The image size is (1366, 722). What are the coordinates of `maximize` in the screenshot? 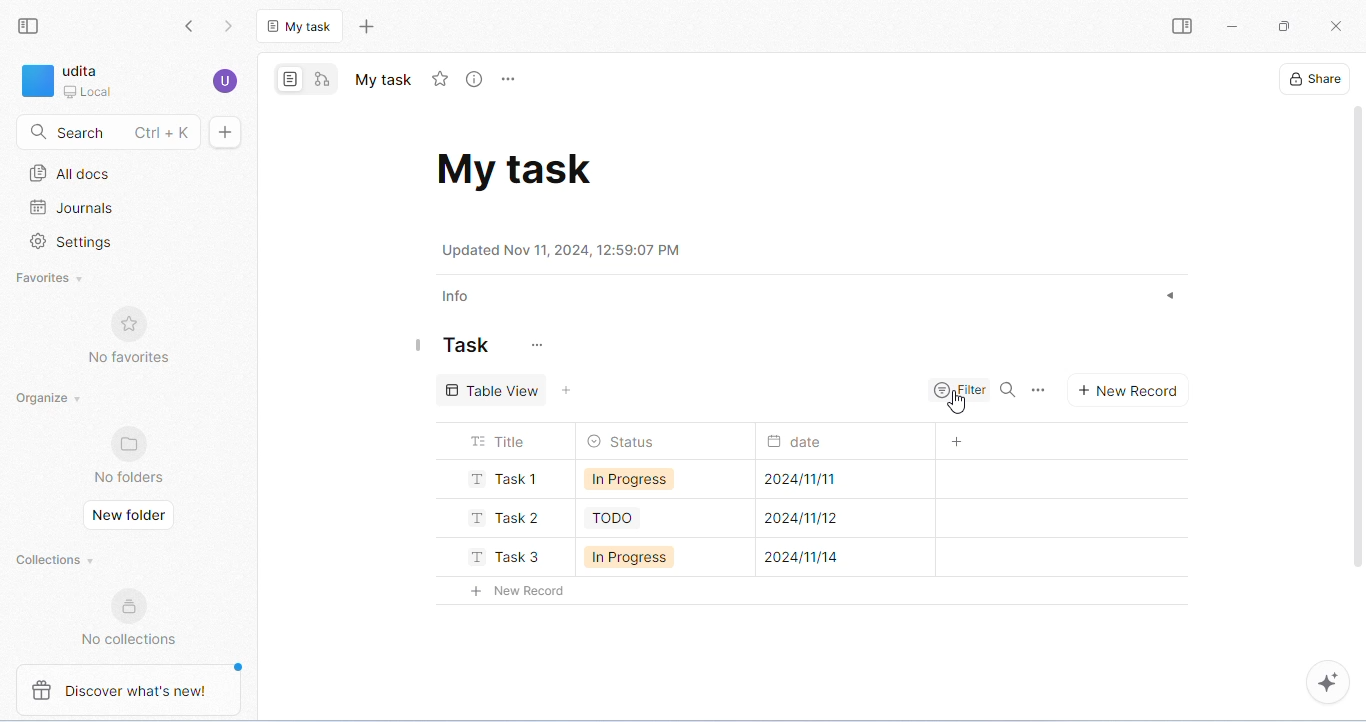 It's located at (1282, 26).